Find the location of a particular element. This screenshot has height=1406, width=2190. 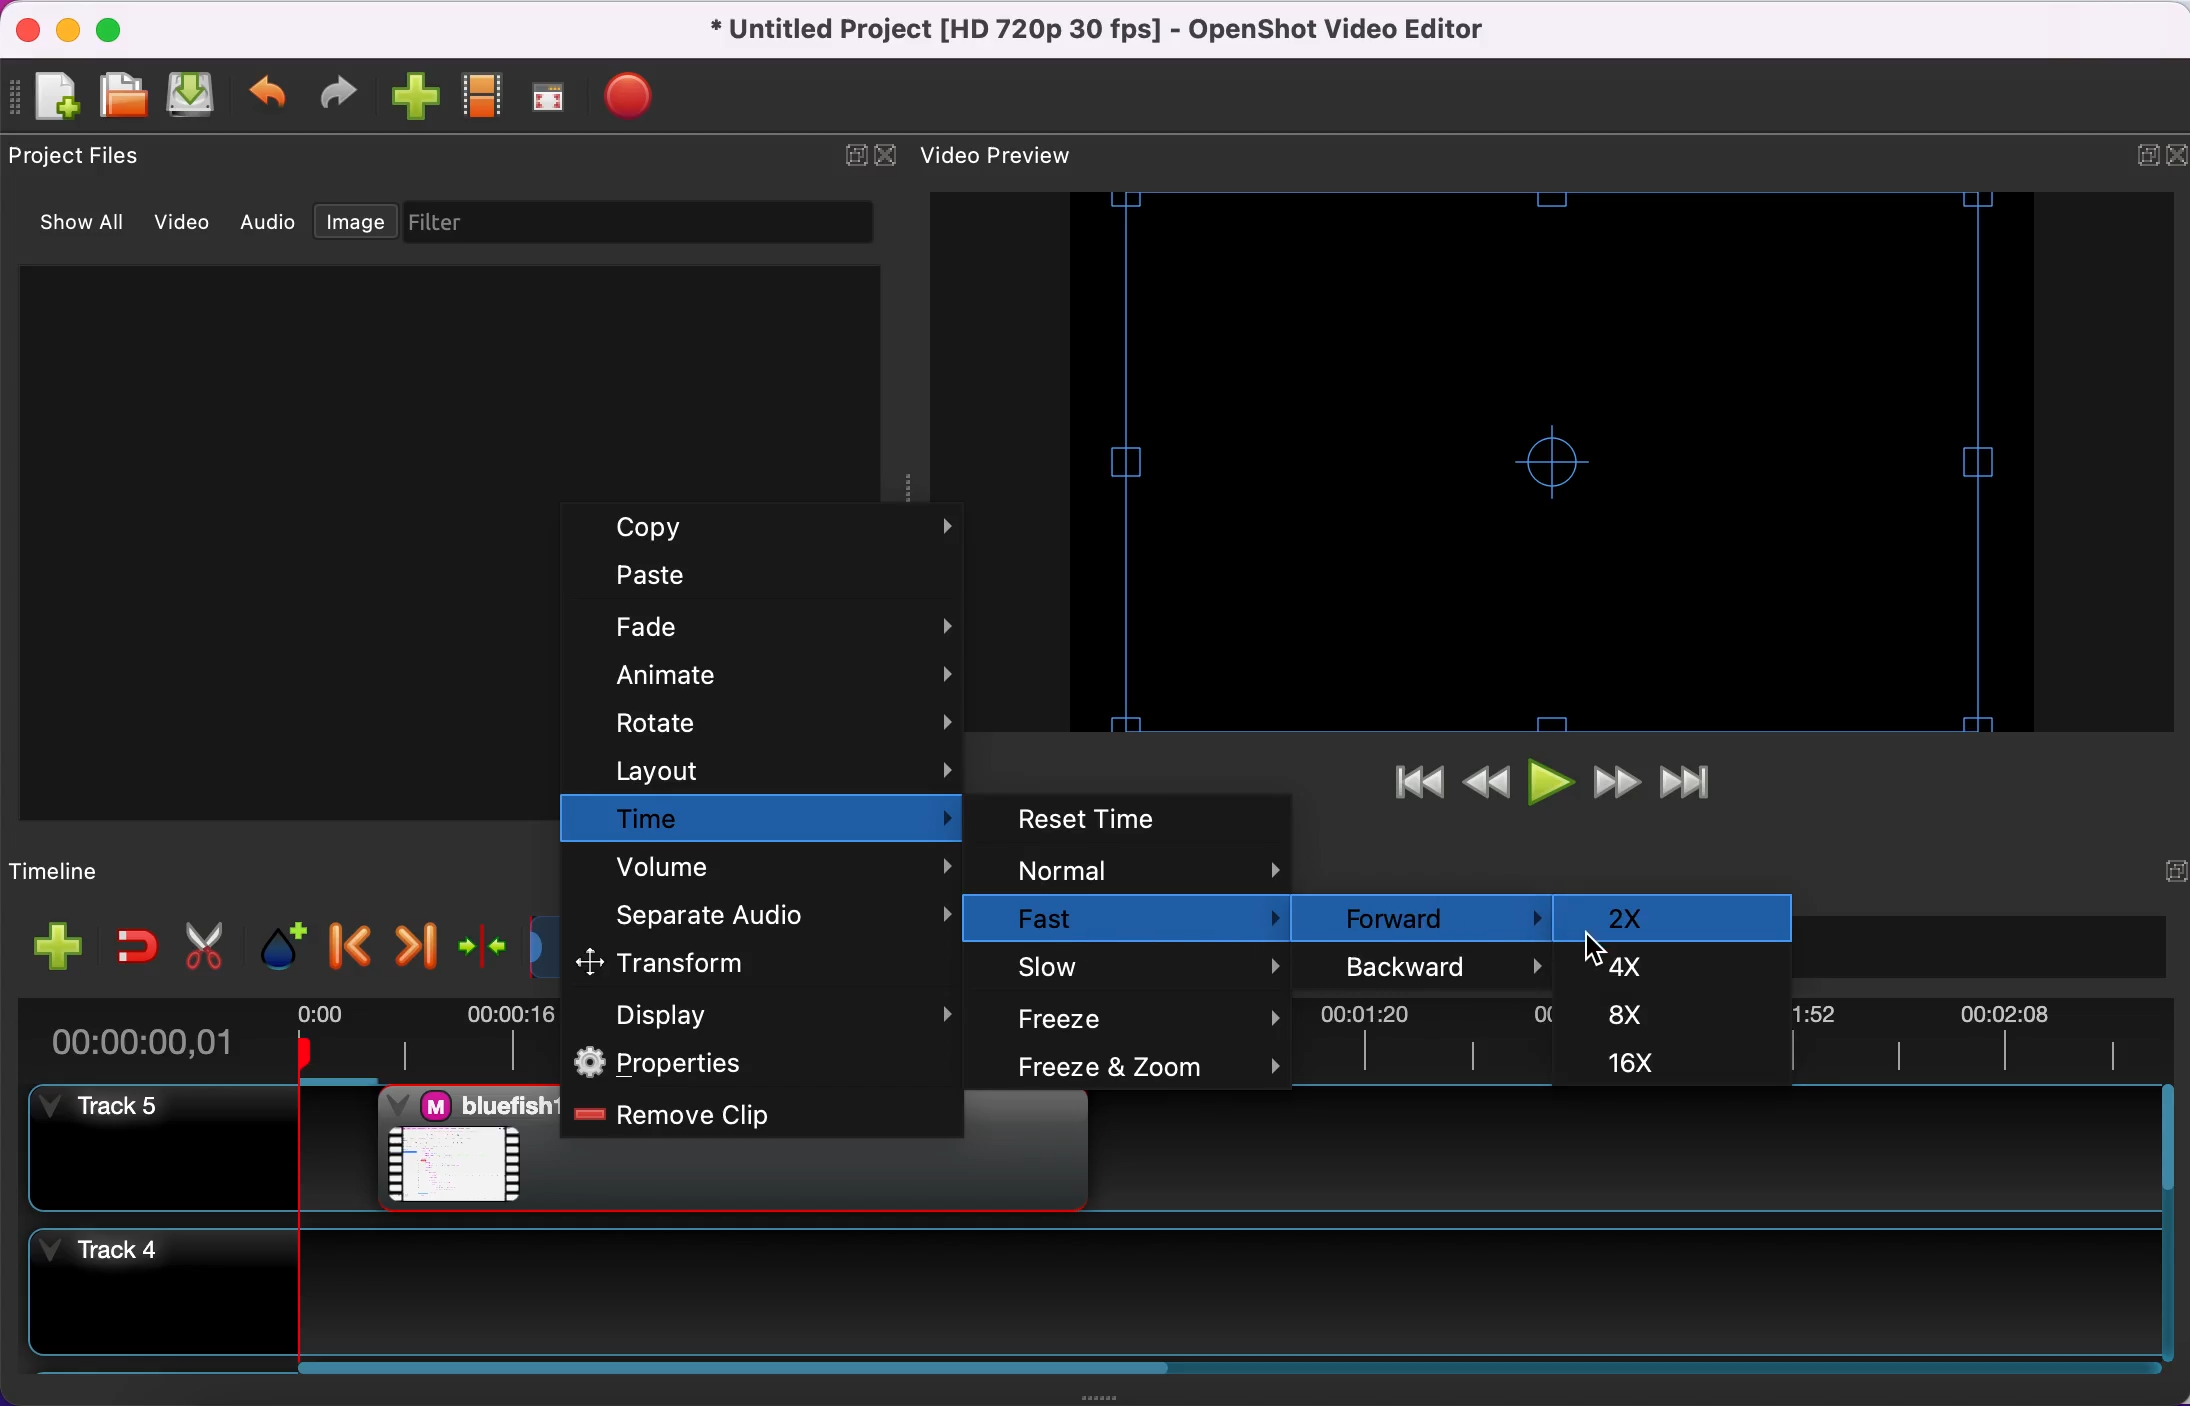

track 5 is located at coordinates (164, 1147).